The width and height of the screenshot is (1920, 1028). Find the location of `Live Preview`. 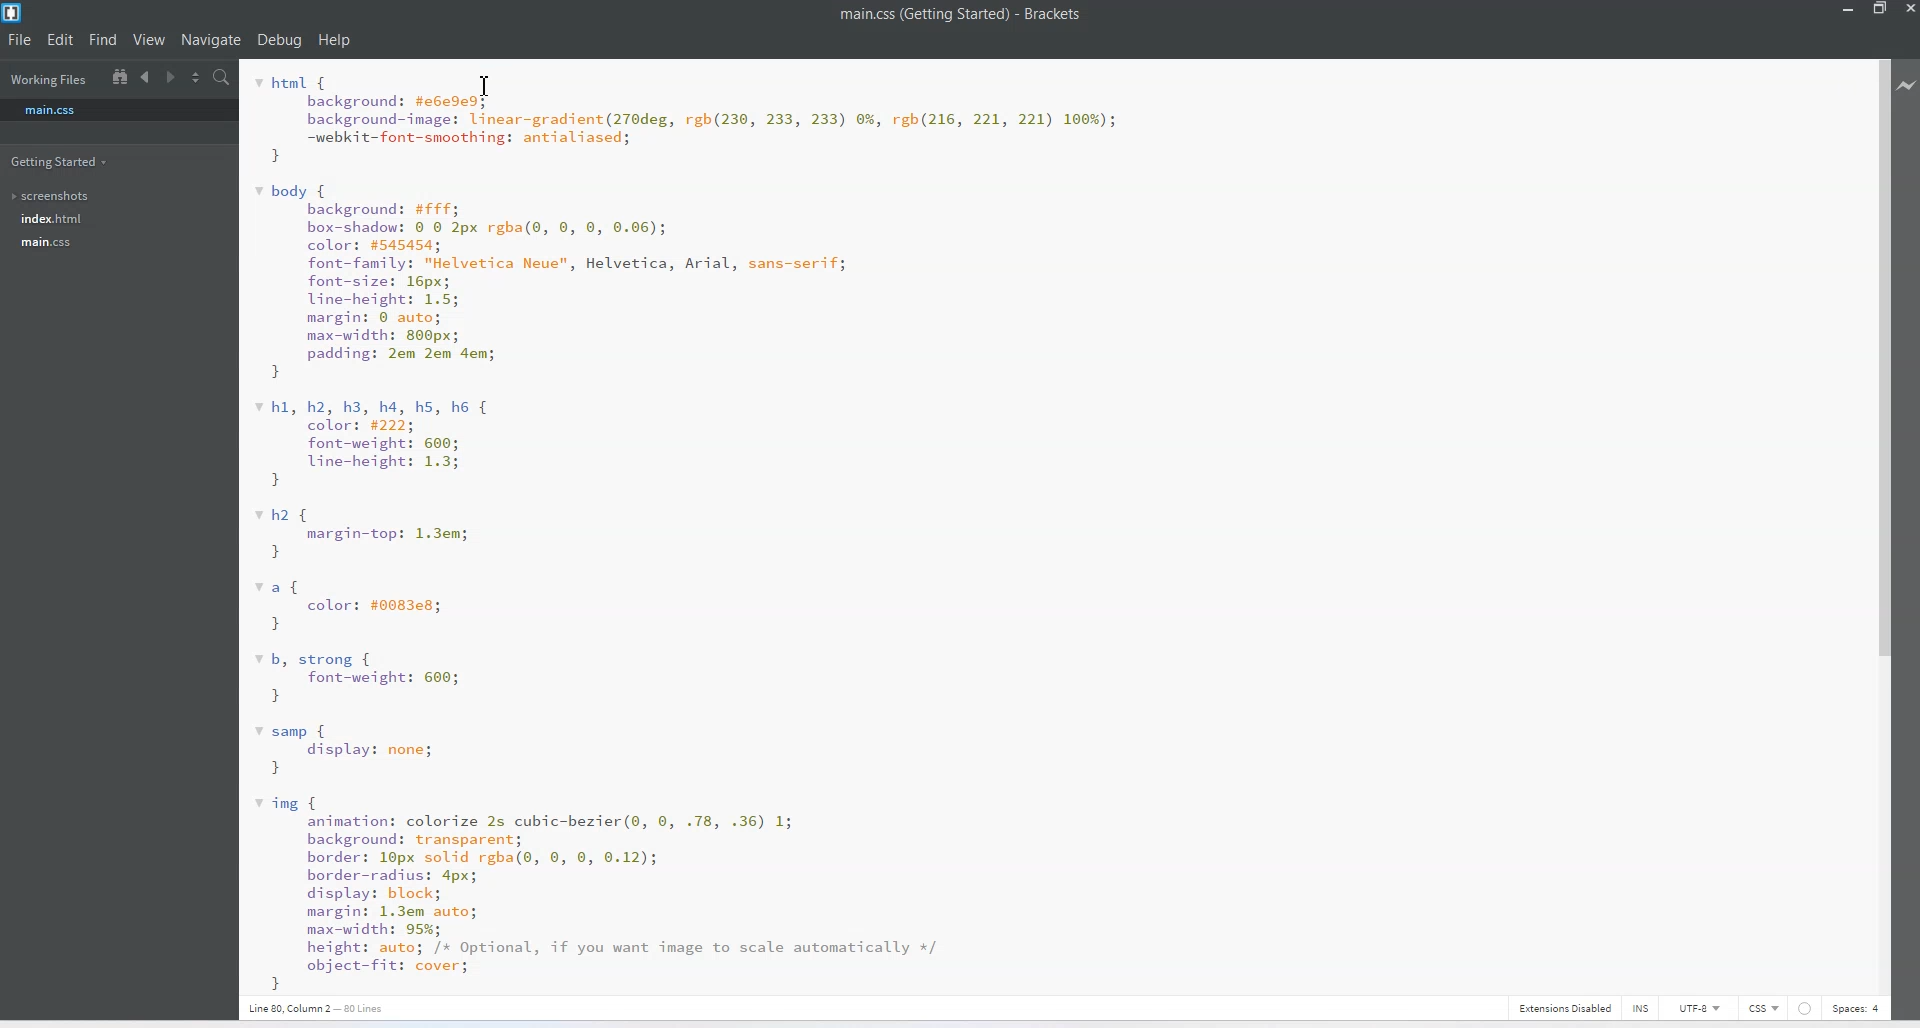

Live Preview is located at coordinates (1907, 83).